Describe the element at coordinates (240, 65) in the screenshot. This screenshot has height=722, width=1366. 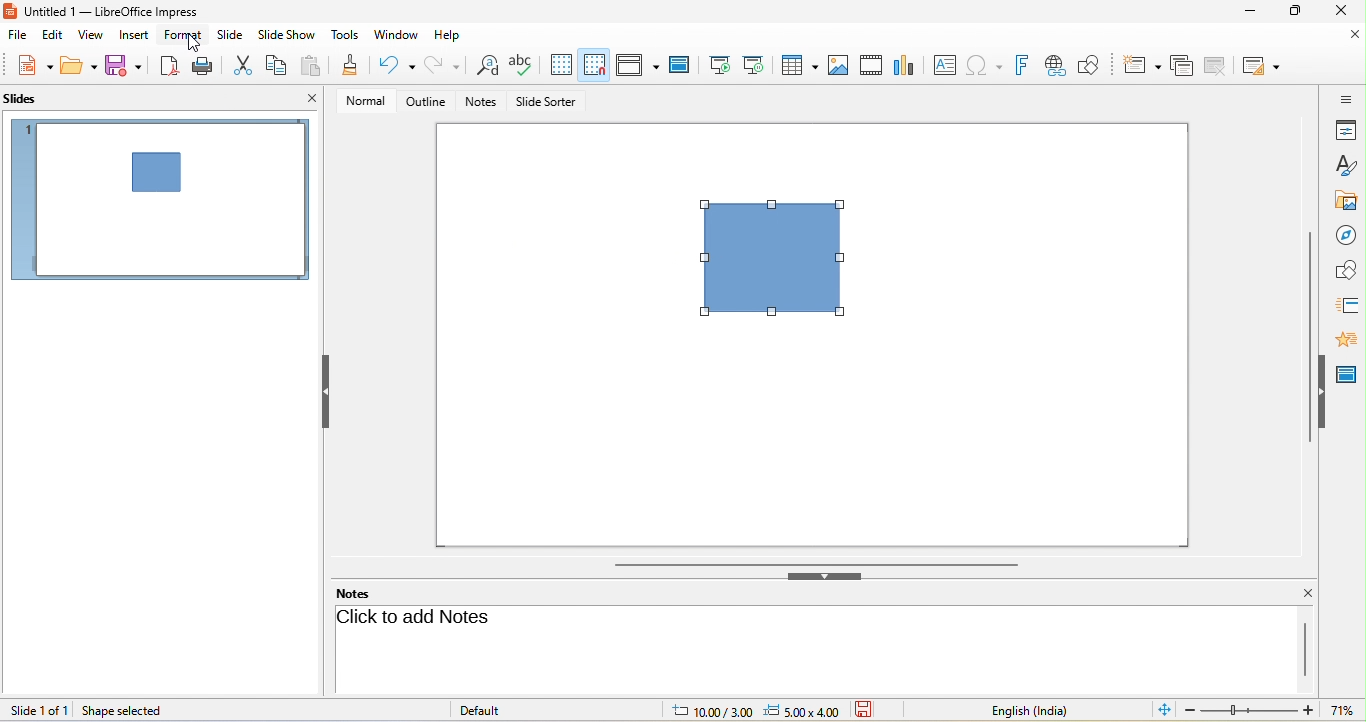
I see `cut` at that location.